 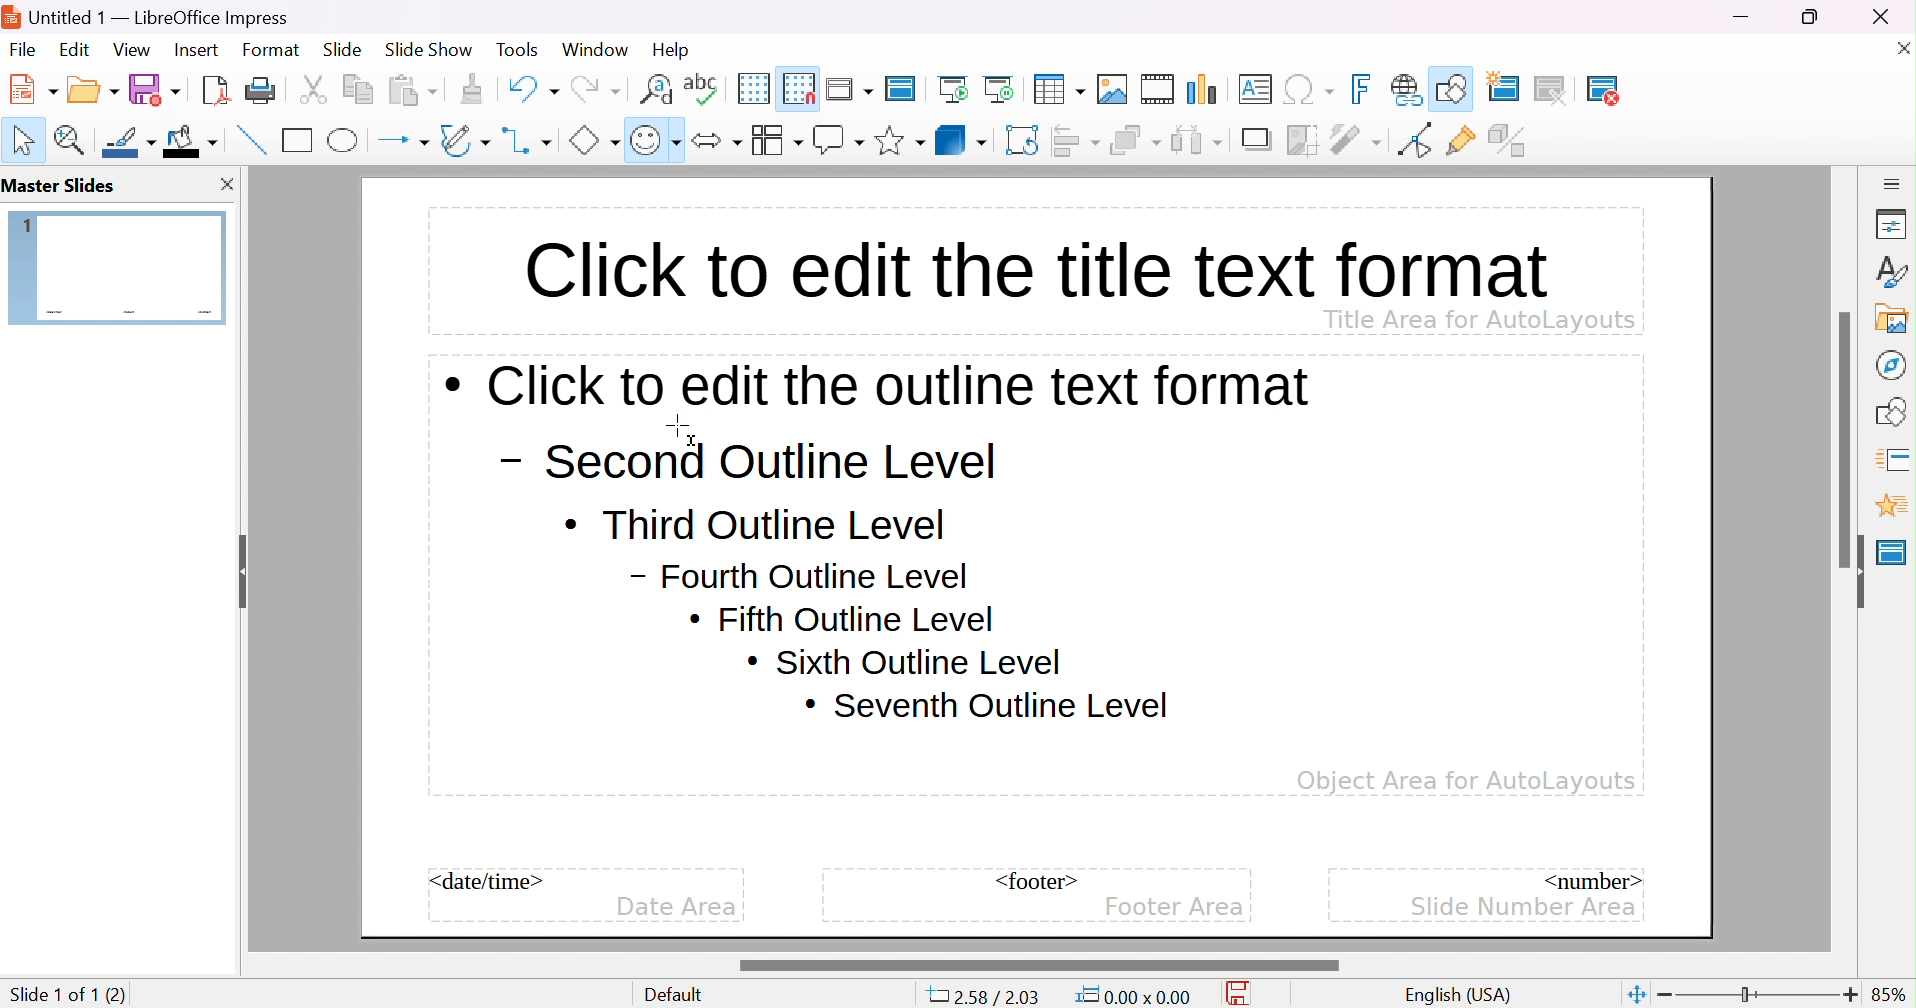 I want to click on line color, so click(x=131, y=142).